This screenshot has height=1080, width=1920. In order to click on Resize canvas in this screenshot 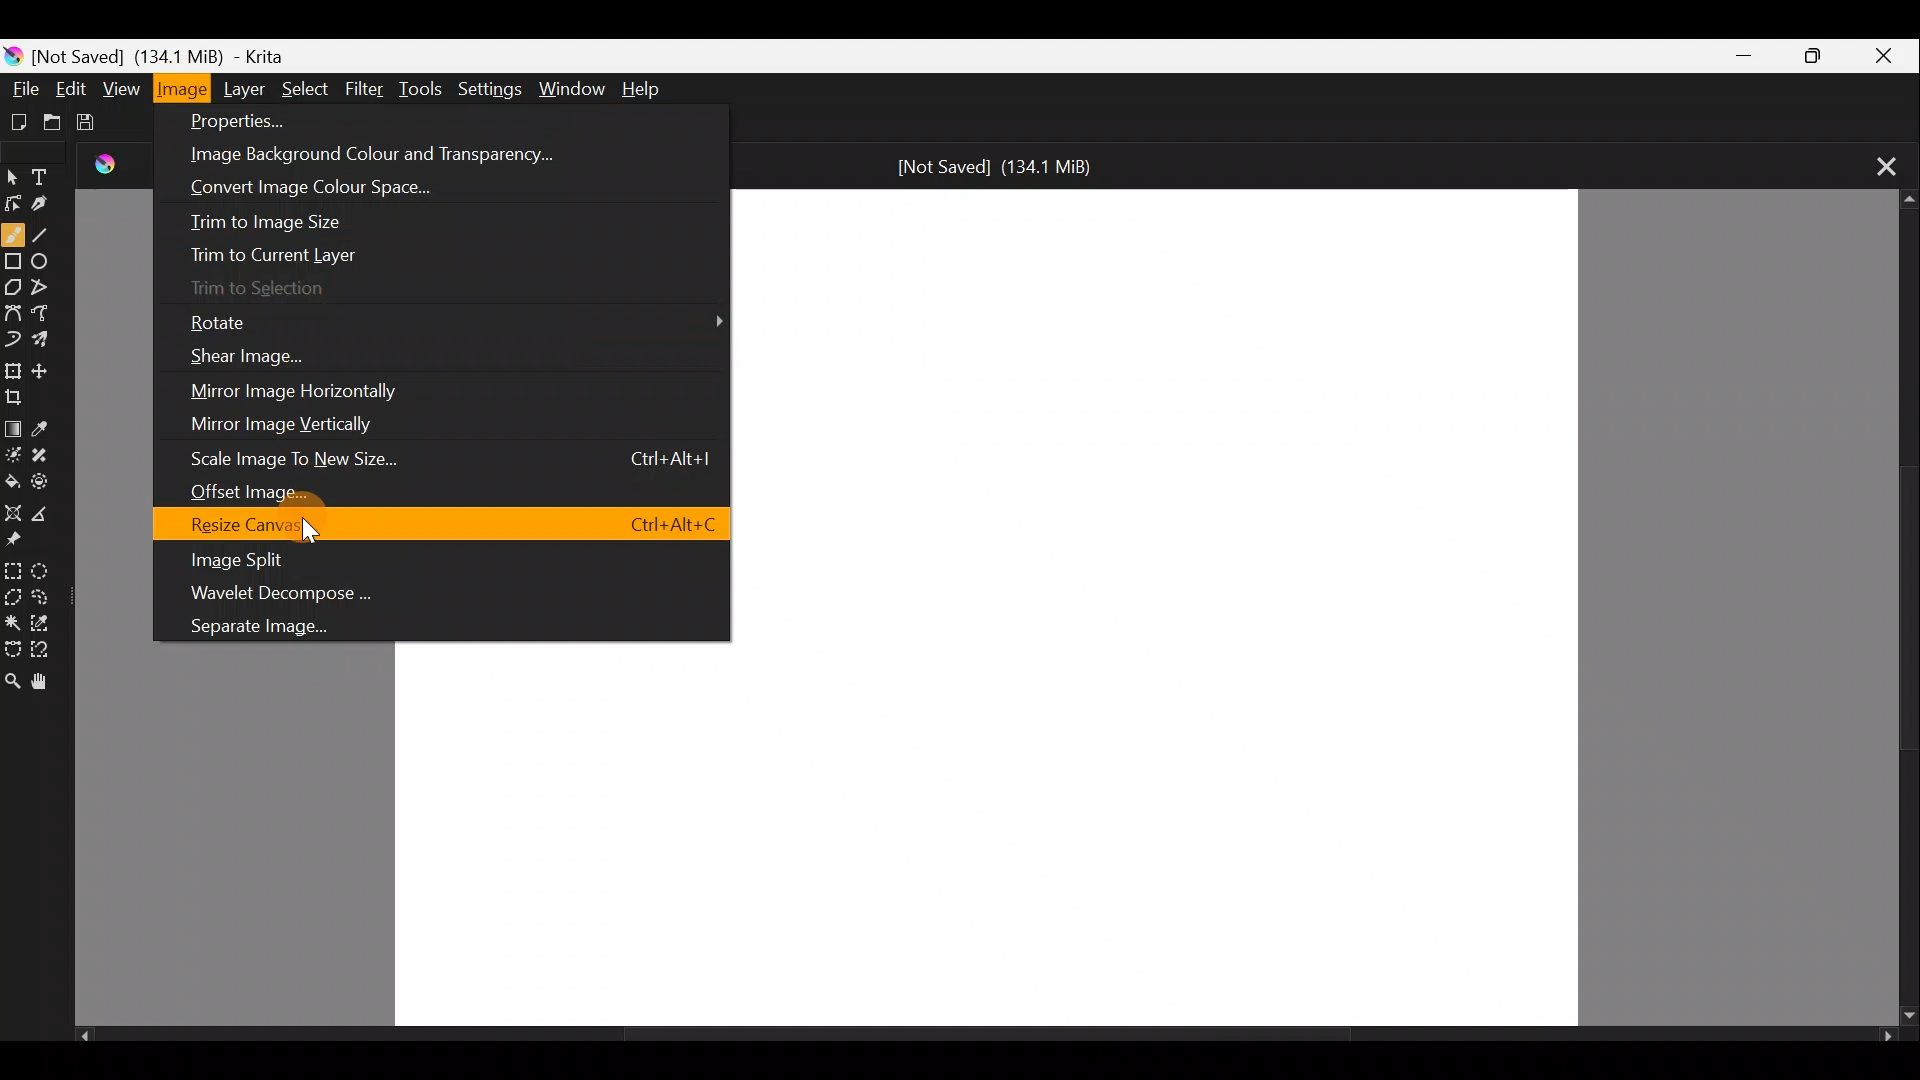, I will do `click(445, 526)`.